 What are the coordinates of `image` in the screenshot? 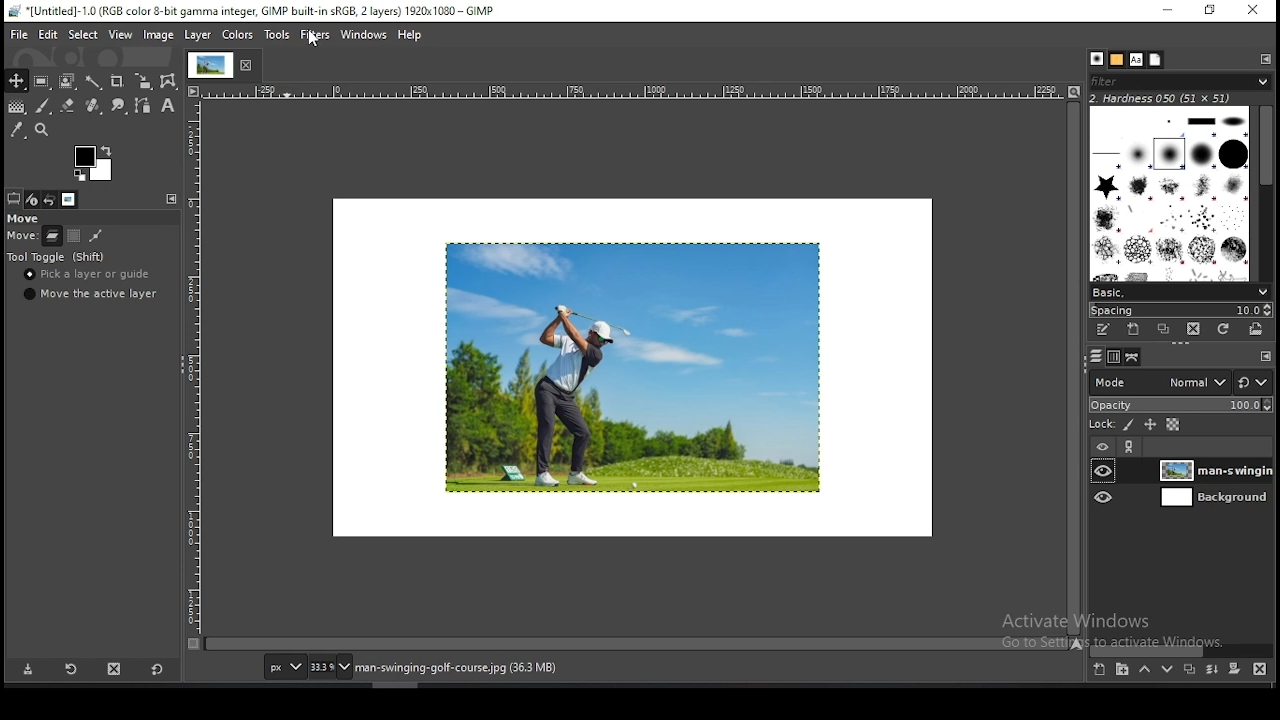 It's located at (159, 35).